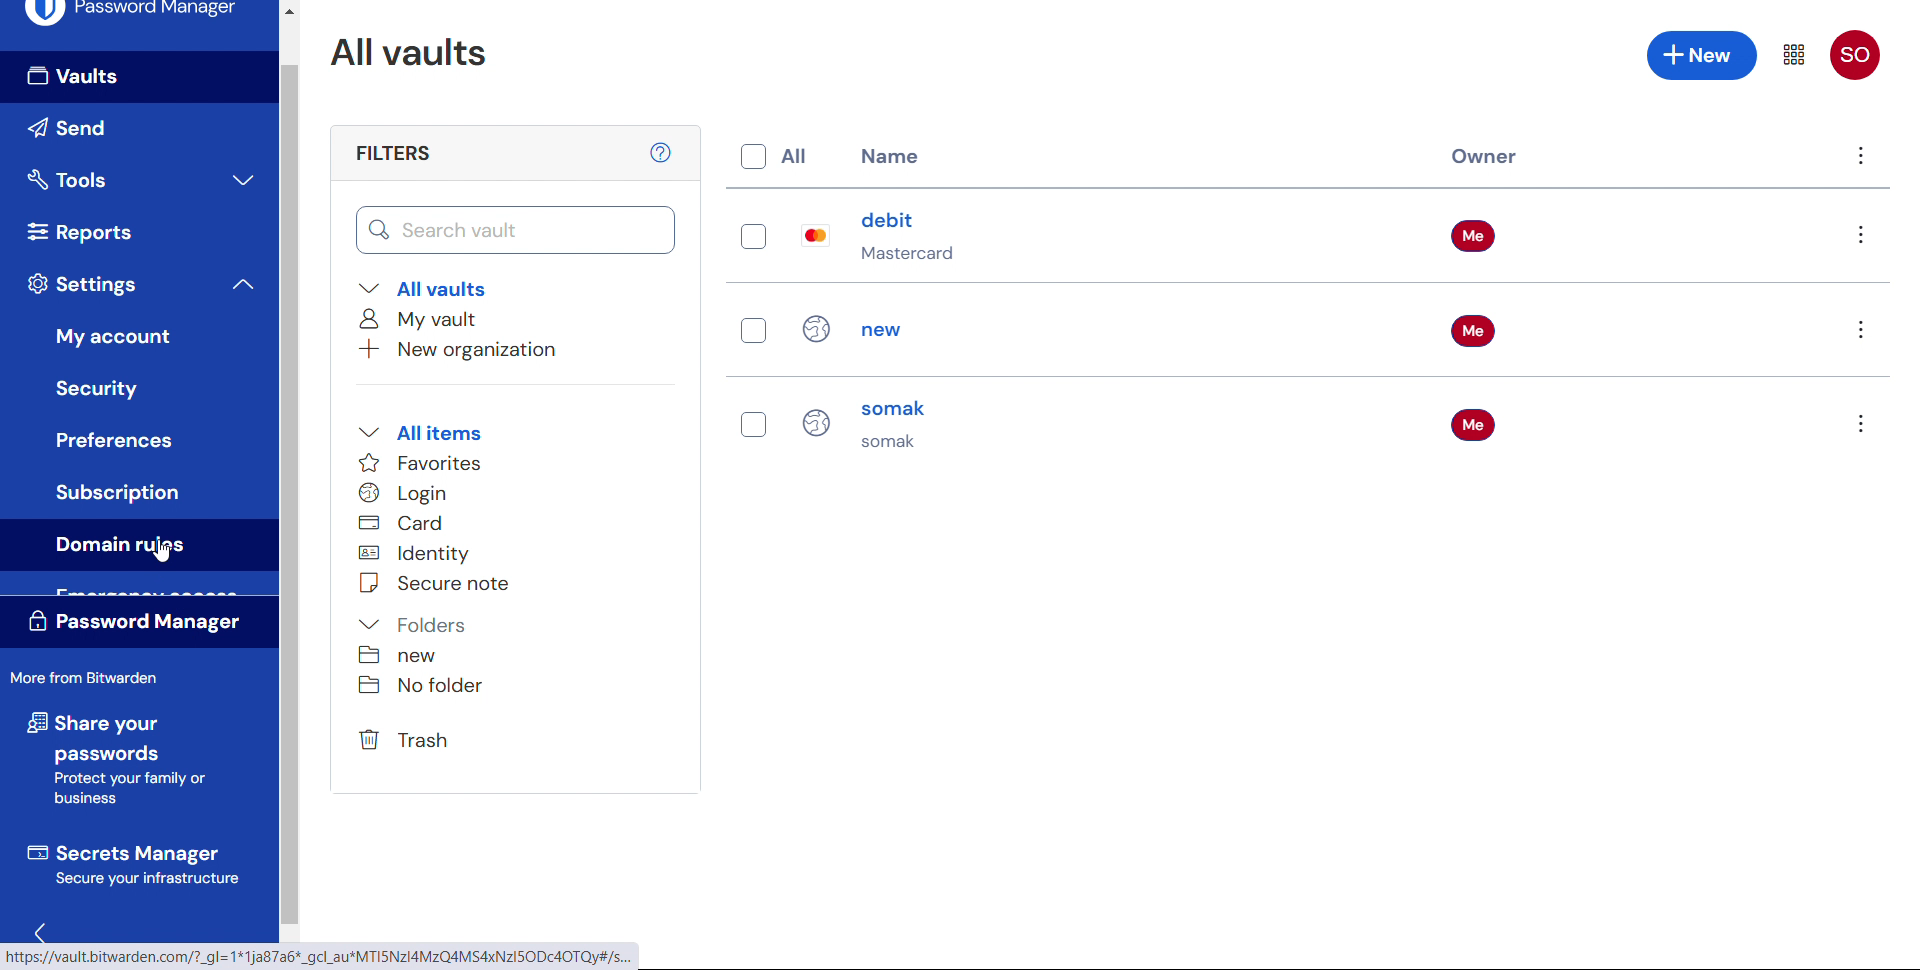 The image size is (1920, 970). I want to click on Secrets manager Secure your infrastructure, so click(131, 867).